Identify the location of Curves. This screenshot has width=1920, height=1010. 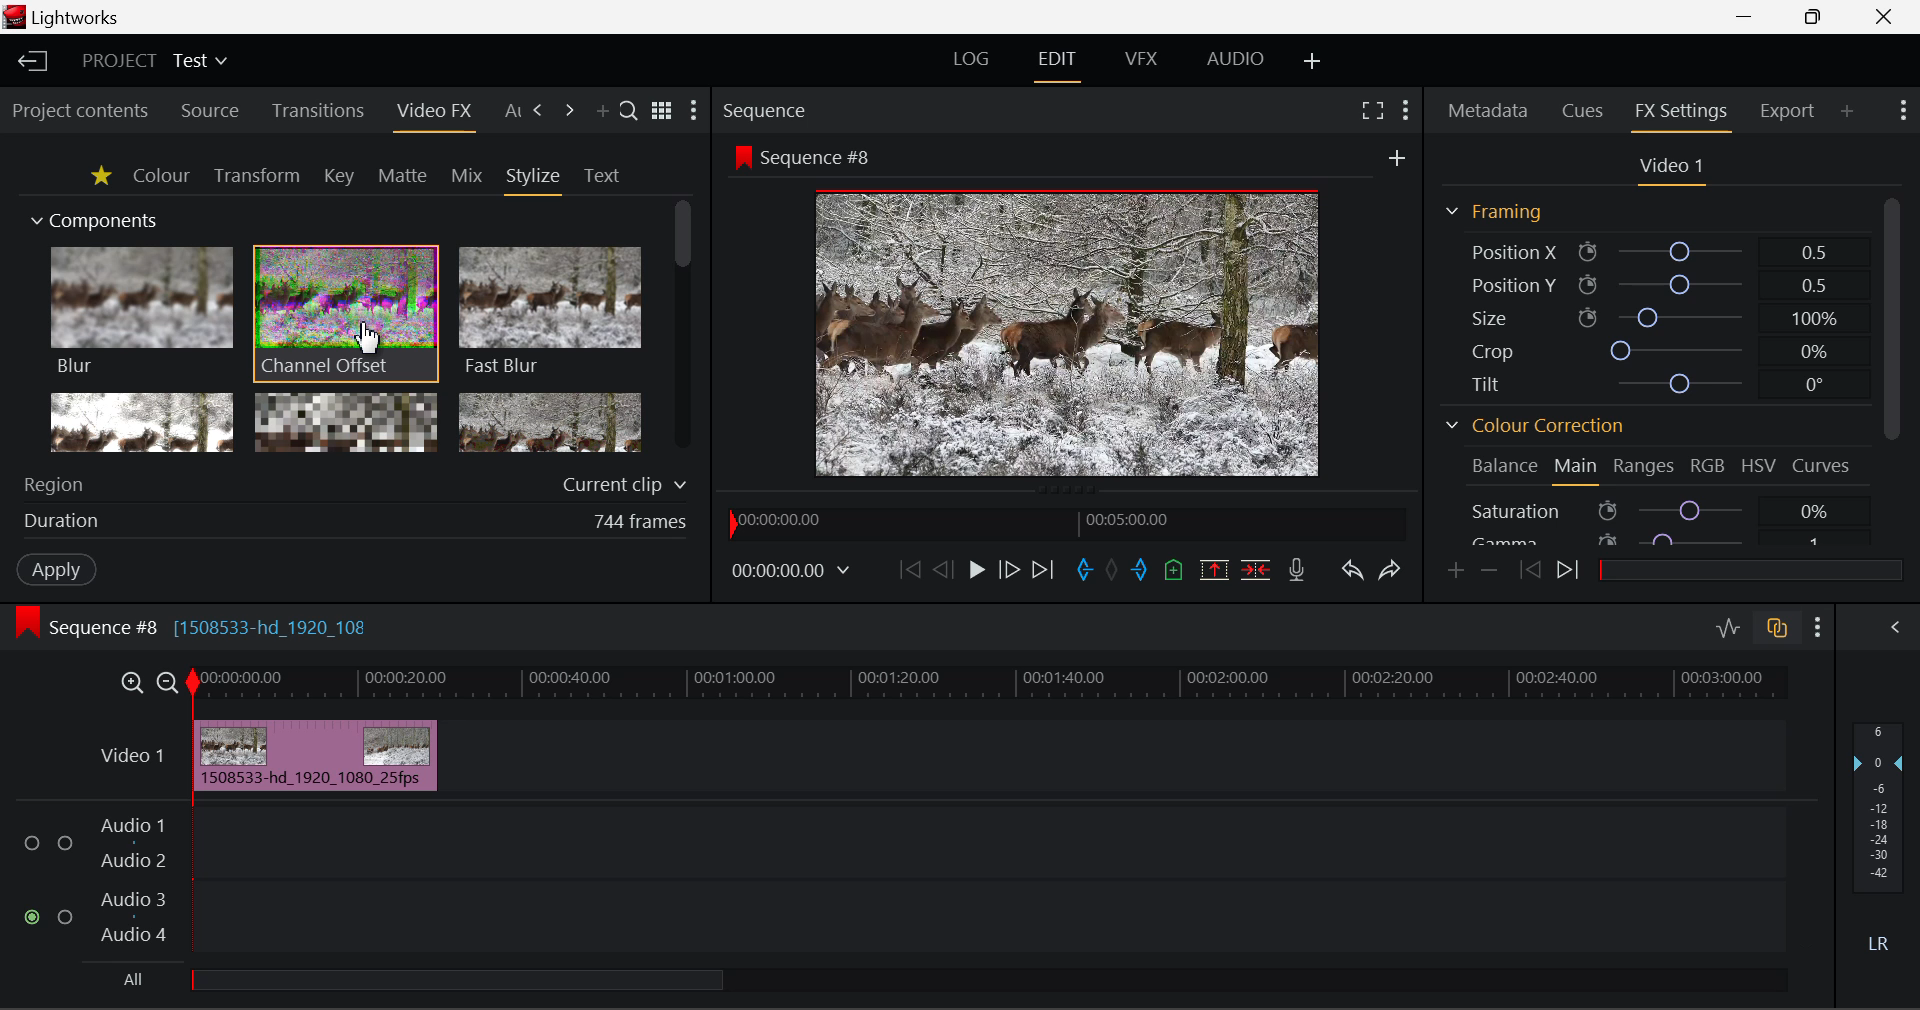
(1823, 465).